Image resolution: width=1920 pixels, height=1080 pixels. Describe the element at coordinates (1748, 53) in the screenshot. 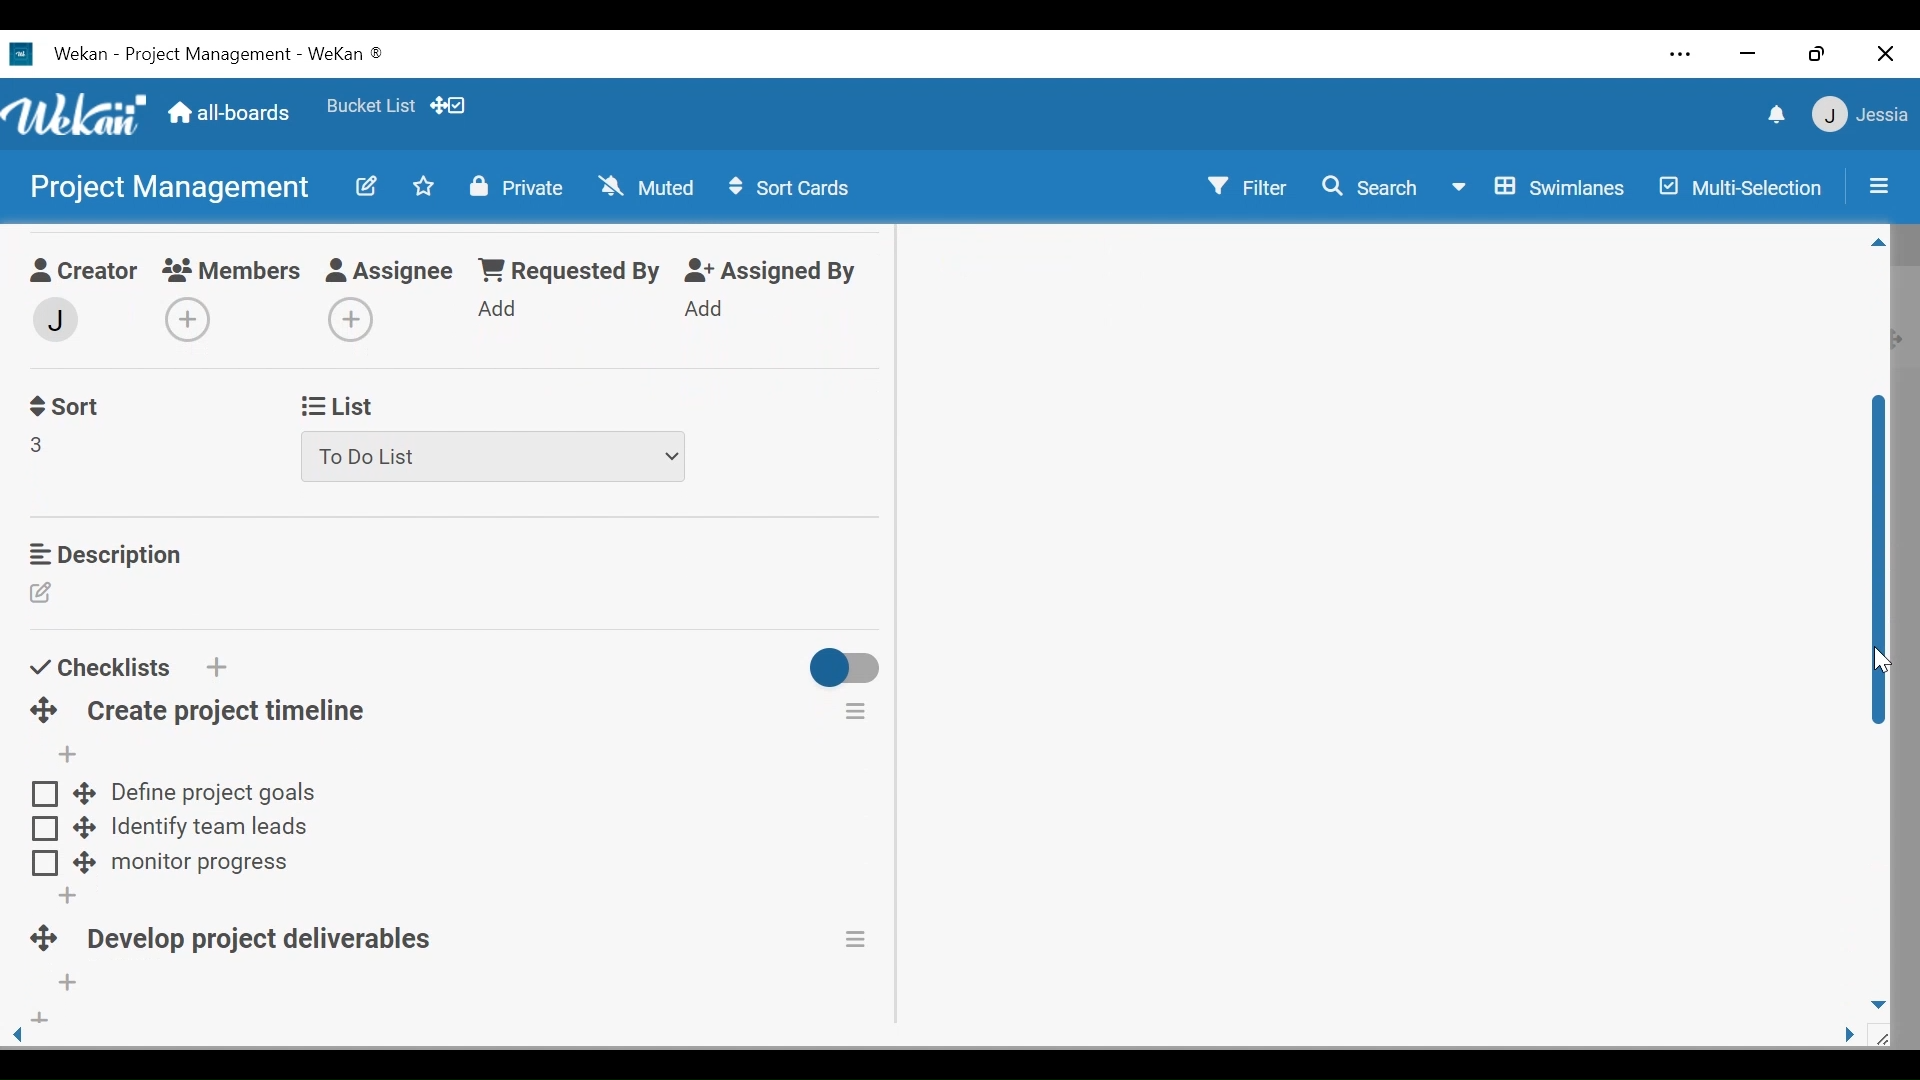

I see `minimize` at that location.